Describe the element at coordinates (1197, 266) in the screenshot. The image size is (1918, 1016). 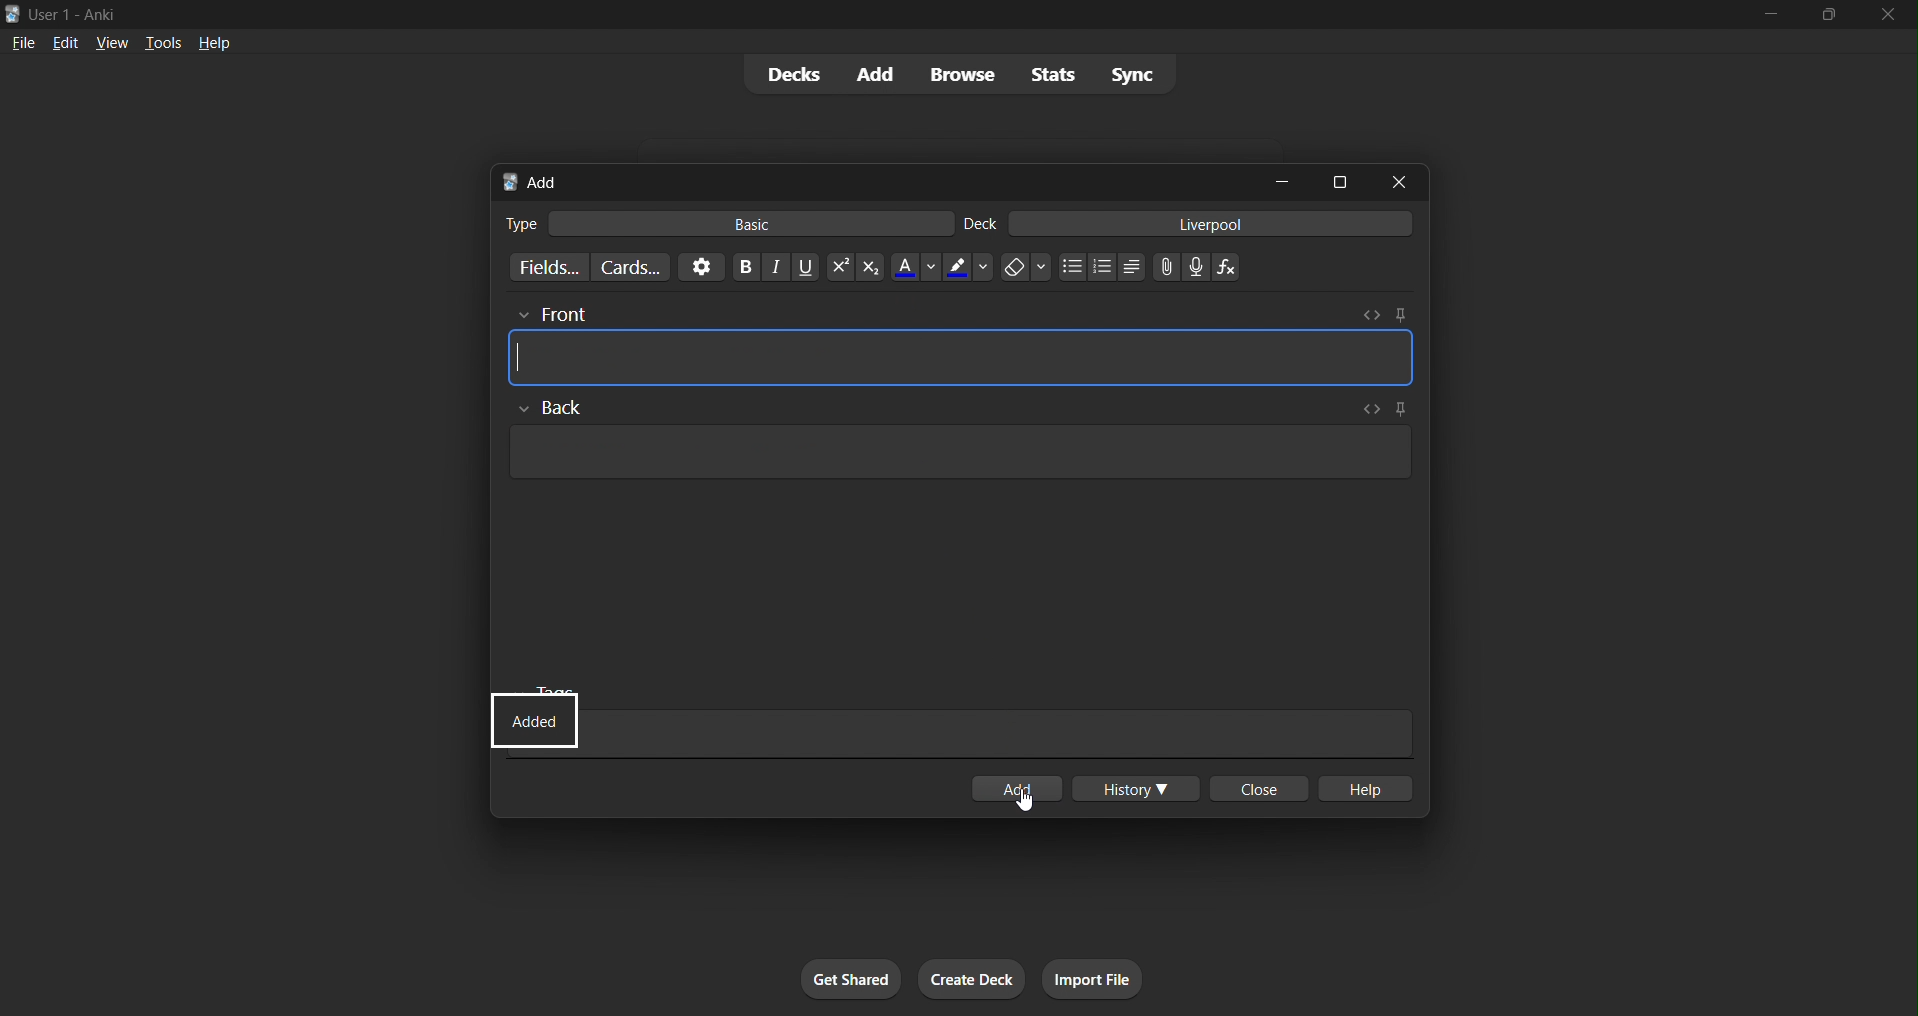
I see `record audio` at that location.